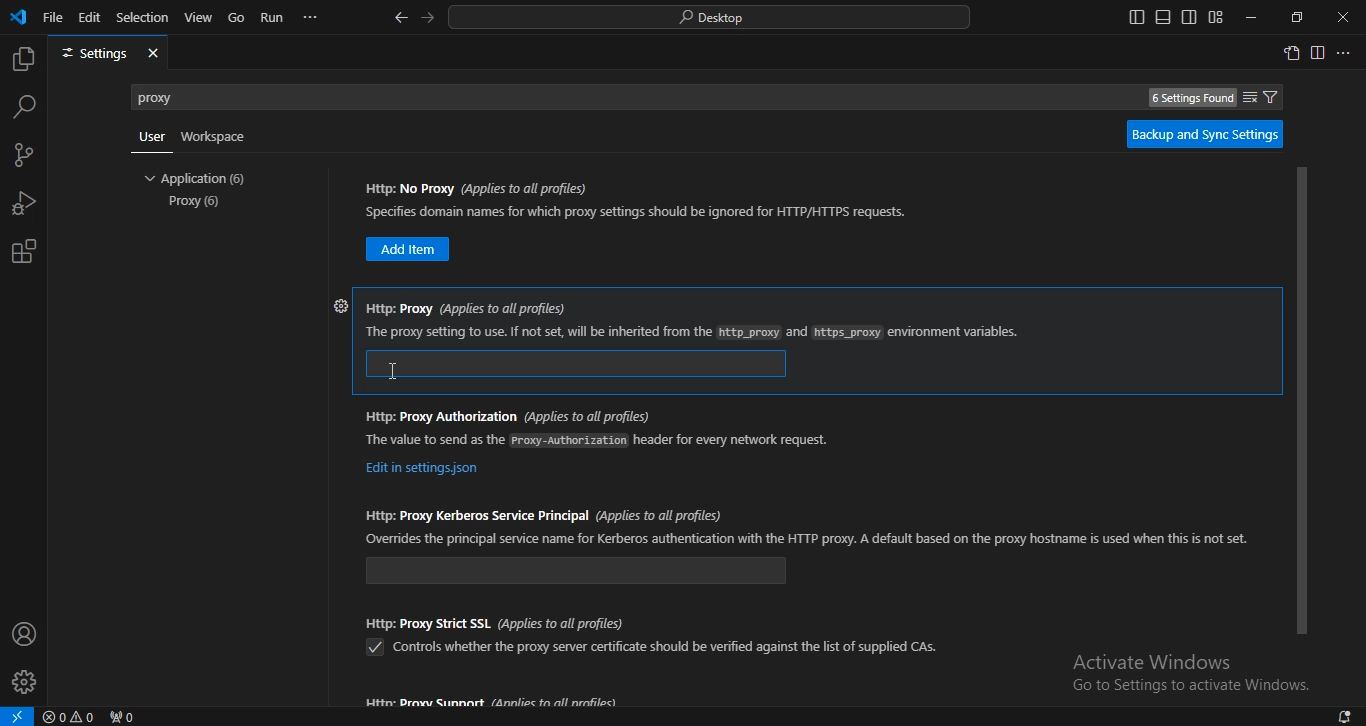 This screenshot has width=1366, height=726. Describe the element at coordinates (507, 415) in the screenshot. I see `https: proxy authorization` at that location.